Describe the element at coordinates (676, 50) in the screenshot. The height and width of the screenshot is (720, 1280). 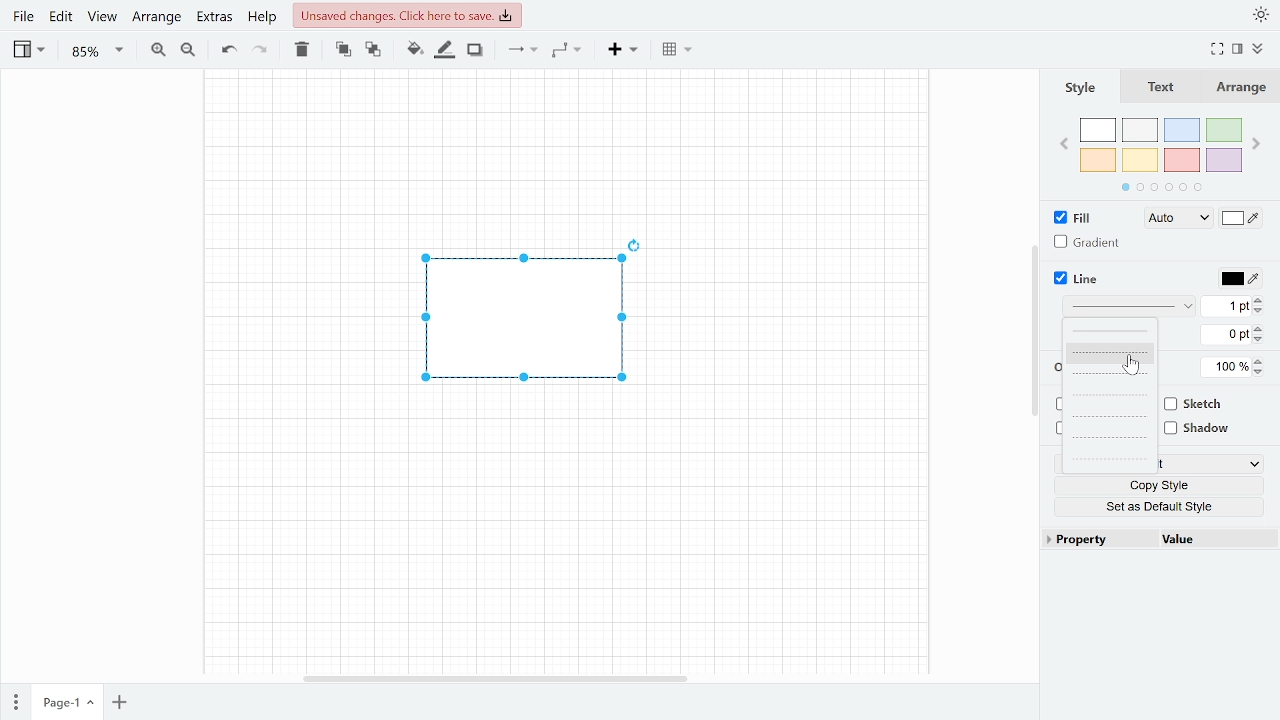
I see `Table` at that location.